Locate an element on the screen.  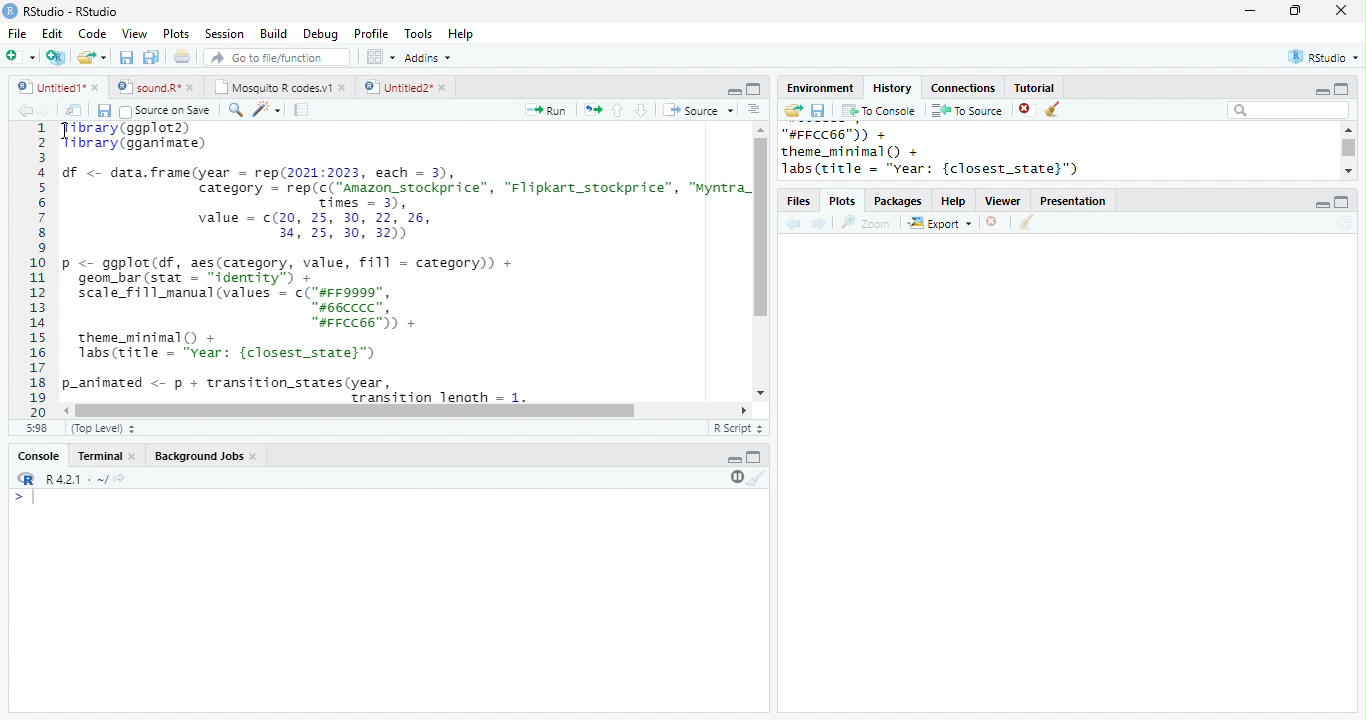
forward is located at coordinates (42, 110).